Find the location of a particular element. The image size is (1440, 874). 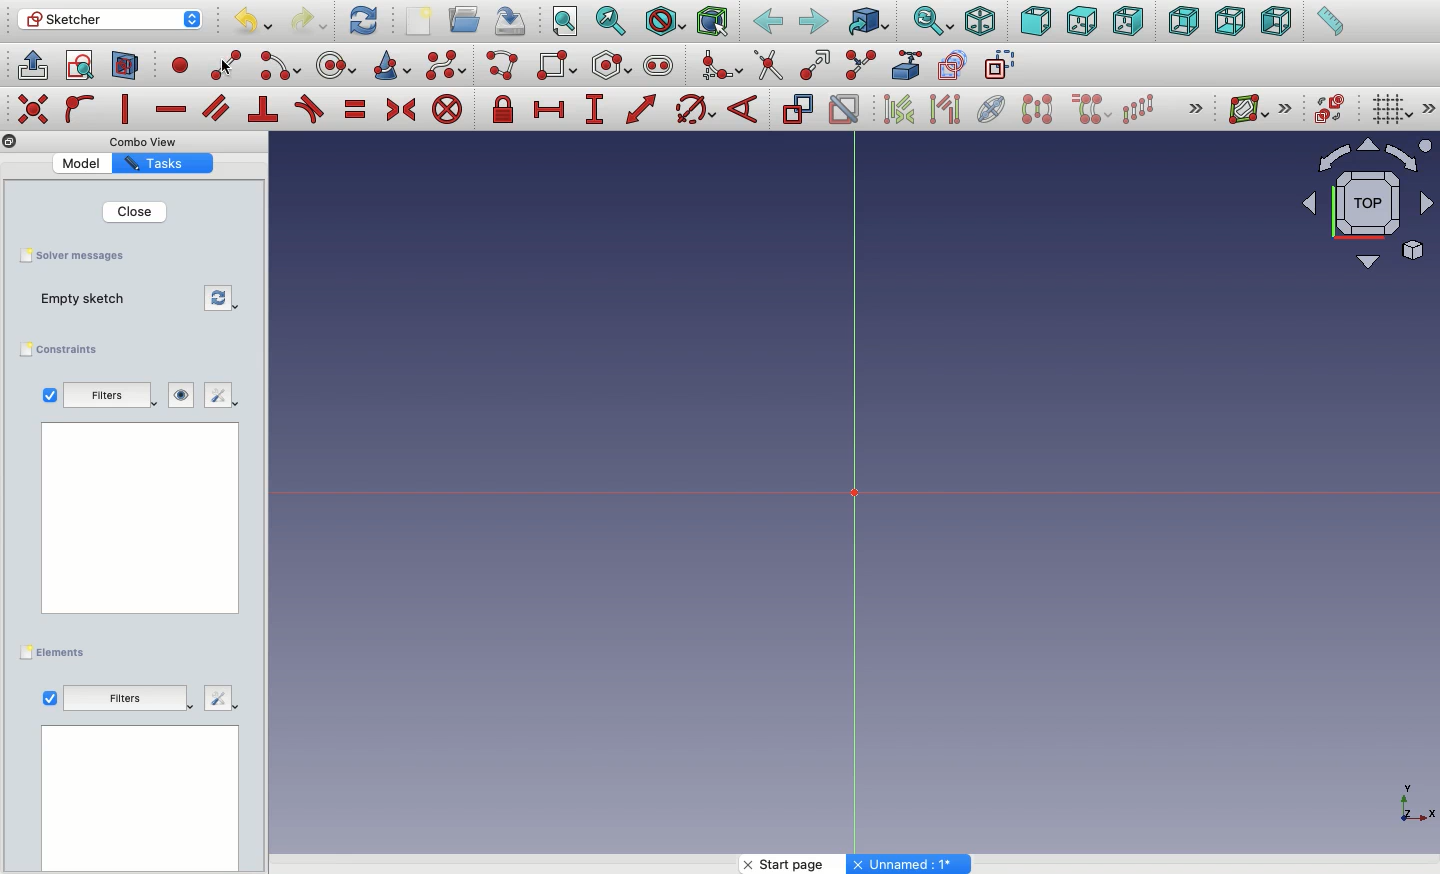

Right is located at coordinates (1129, 23).